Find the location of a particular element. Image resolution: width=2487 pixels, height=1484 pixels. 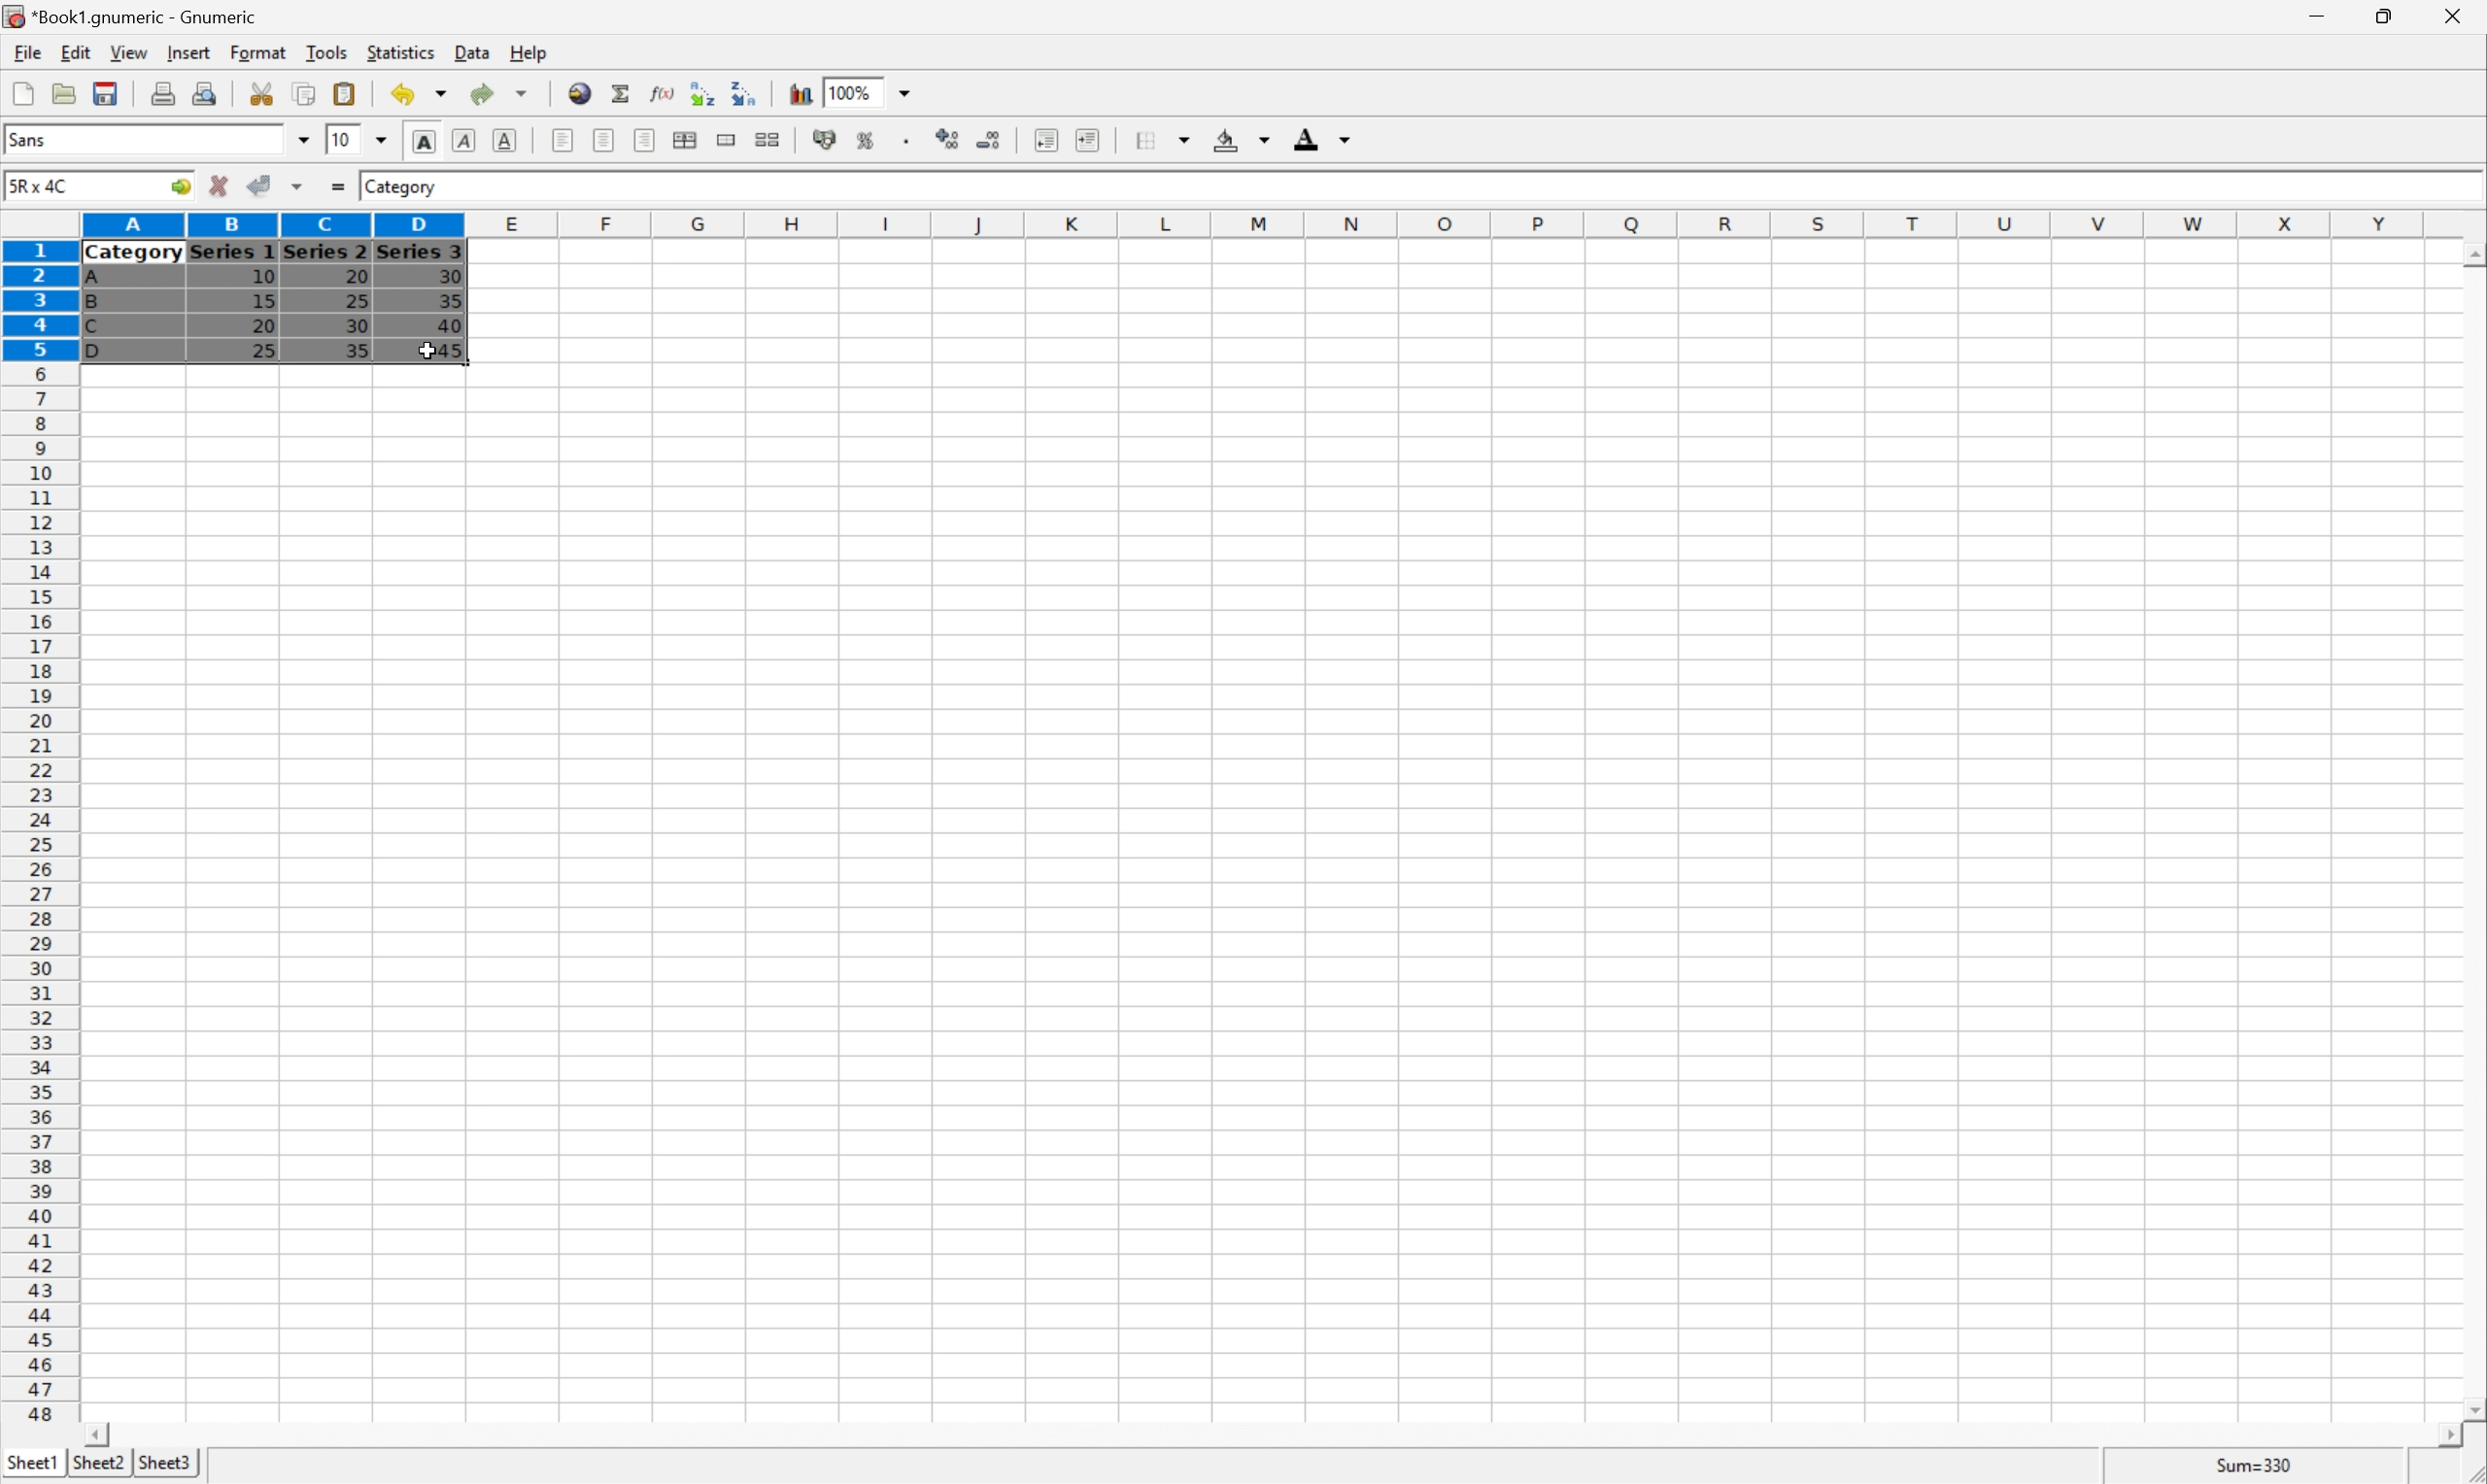

Restore Down is located at coordinates (2374, 16).